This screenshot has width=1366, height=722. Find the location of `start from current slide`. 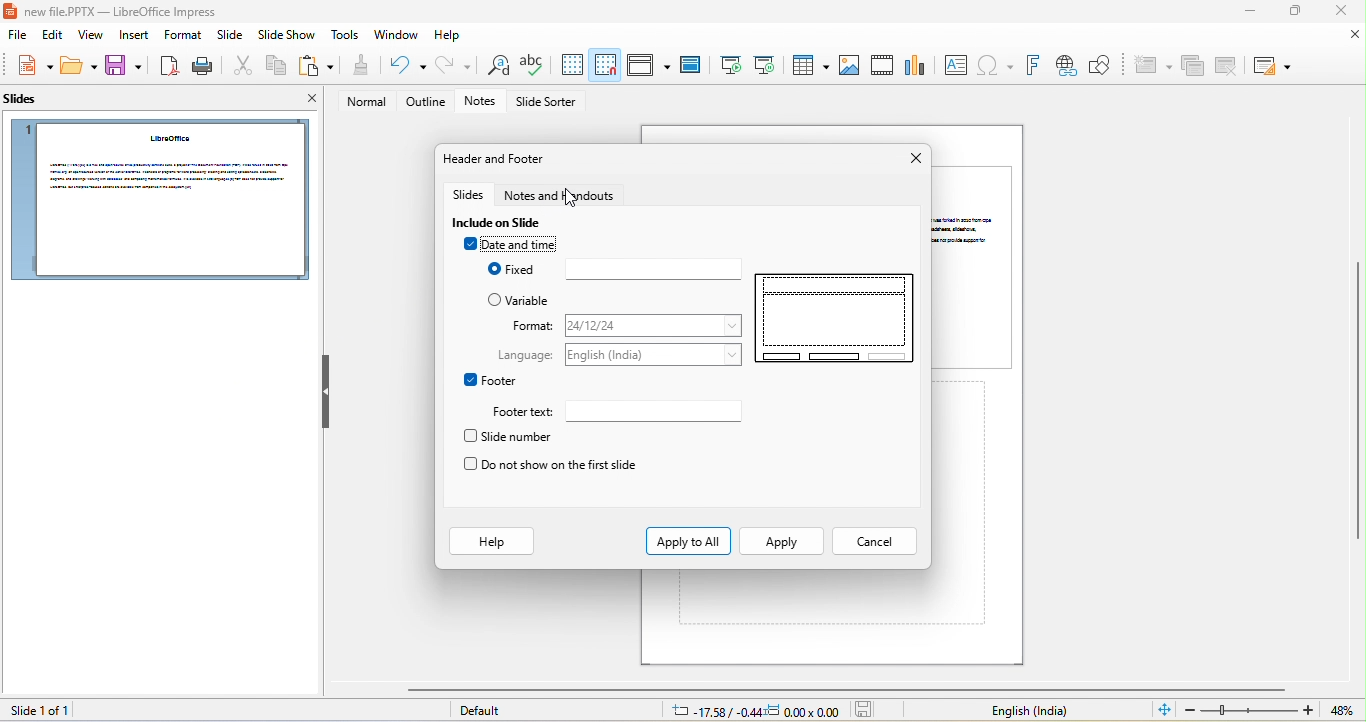

start from current slide is located at coordinates (764, 64).